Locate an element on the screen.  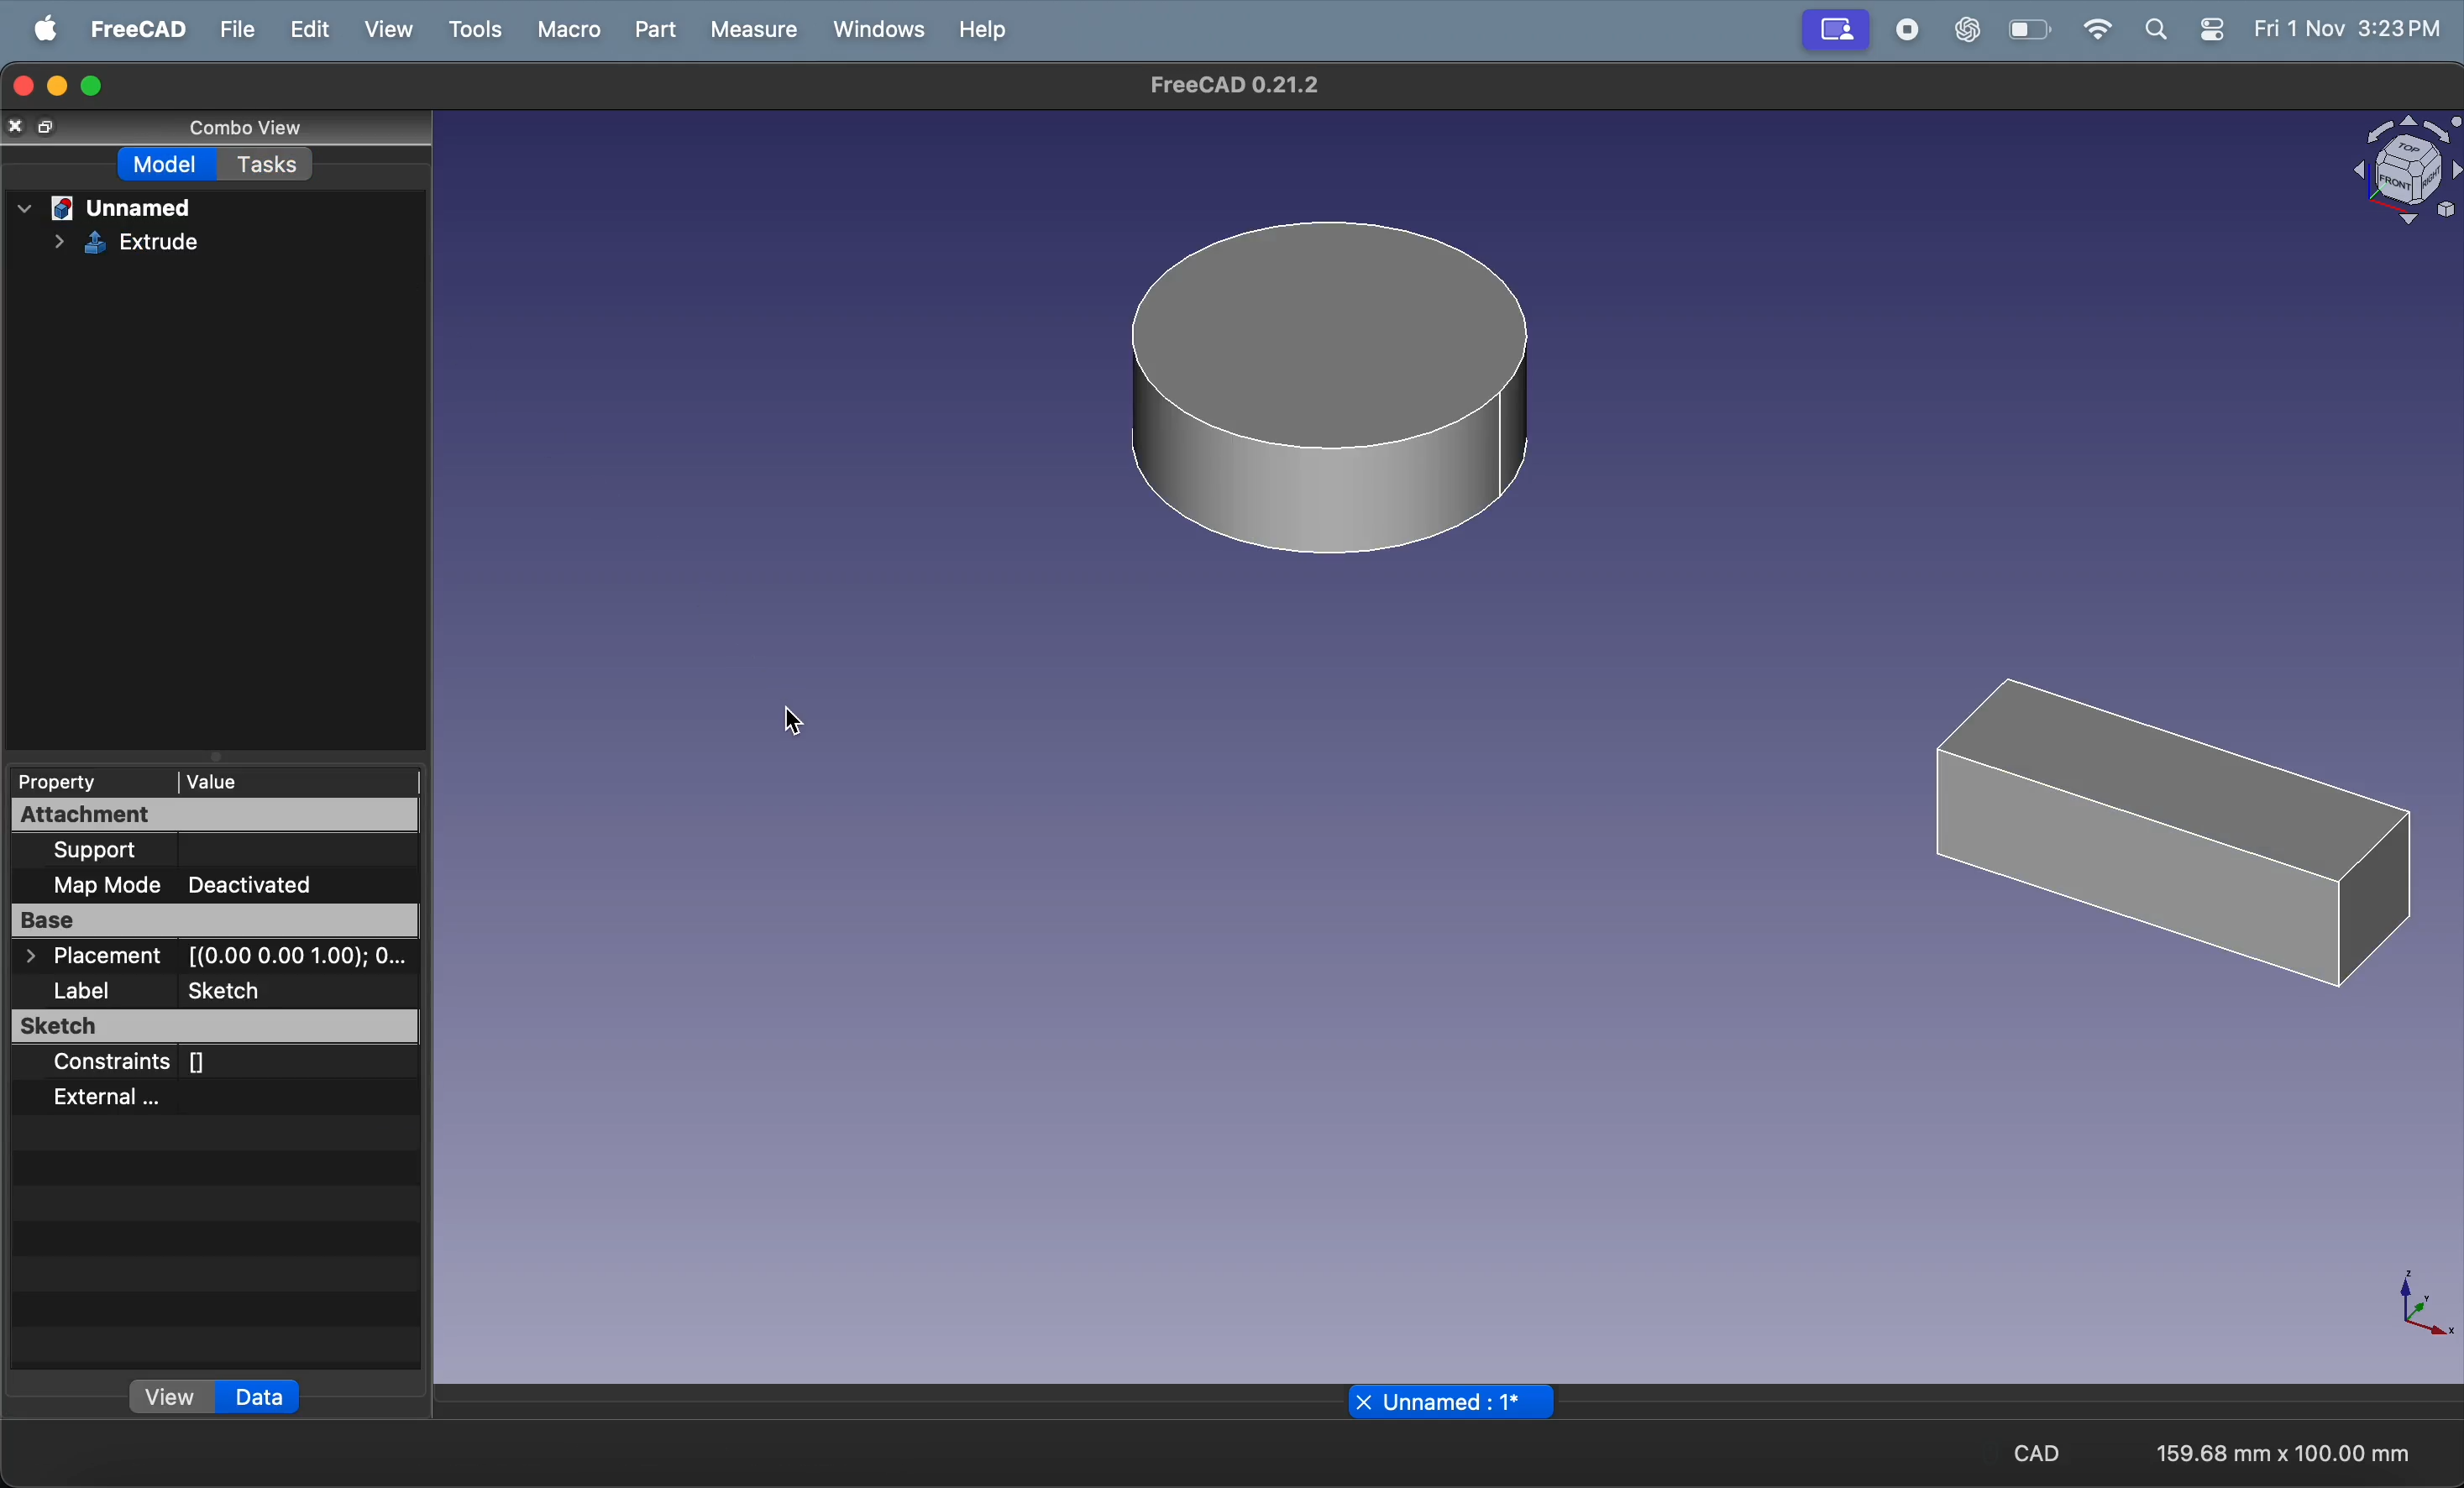
Value is located at coordinates (284, 783).